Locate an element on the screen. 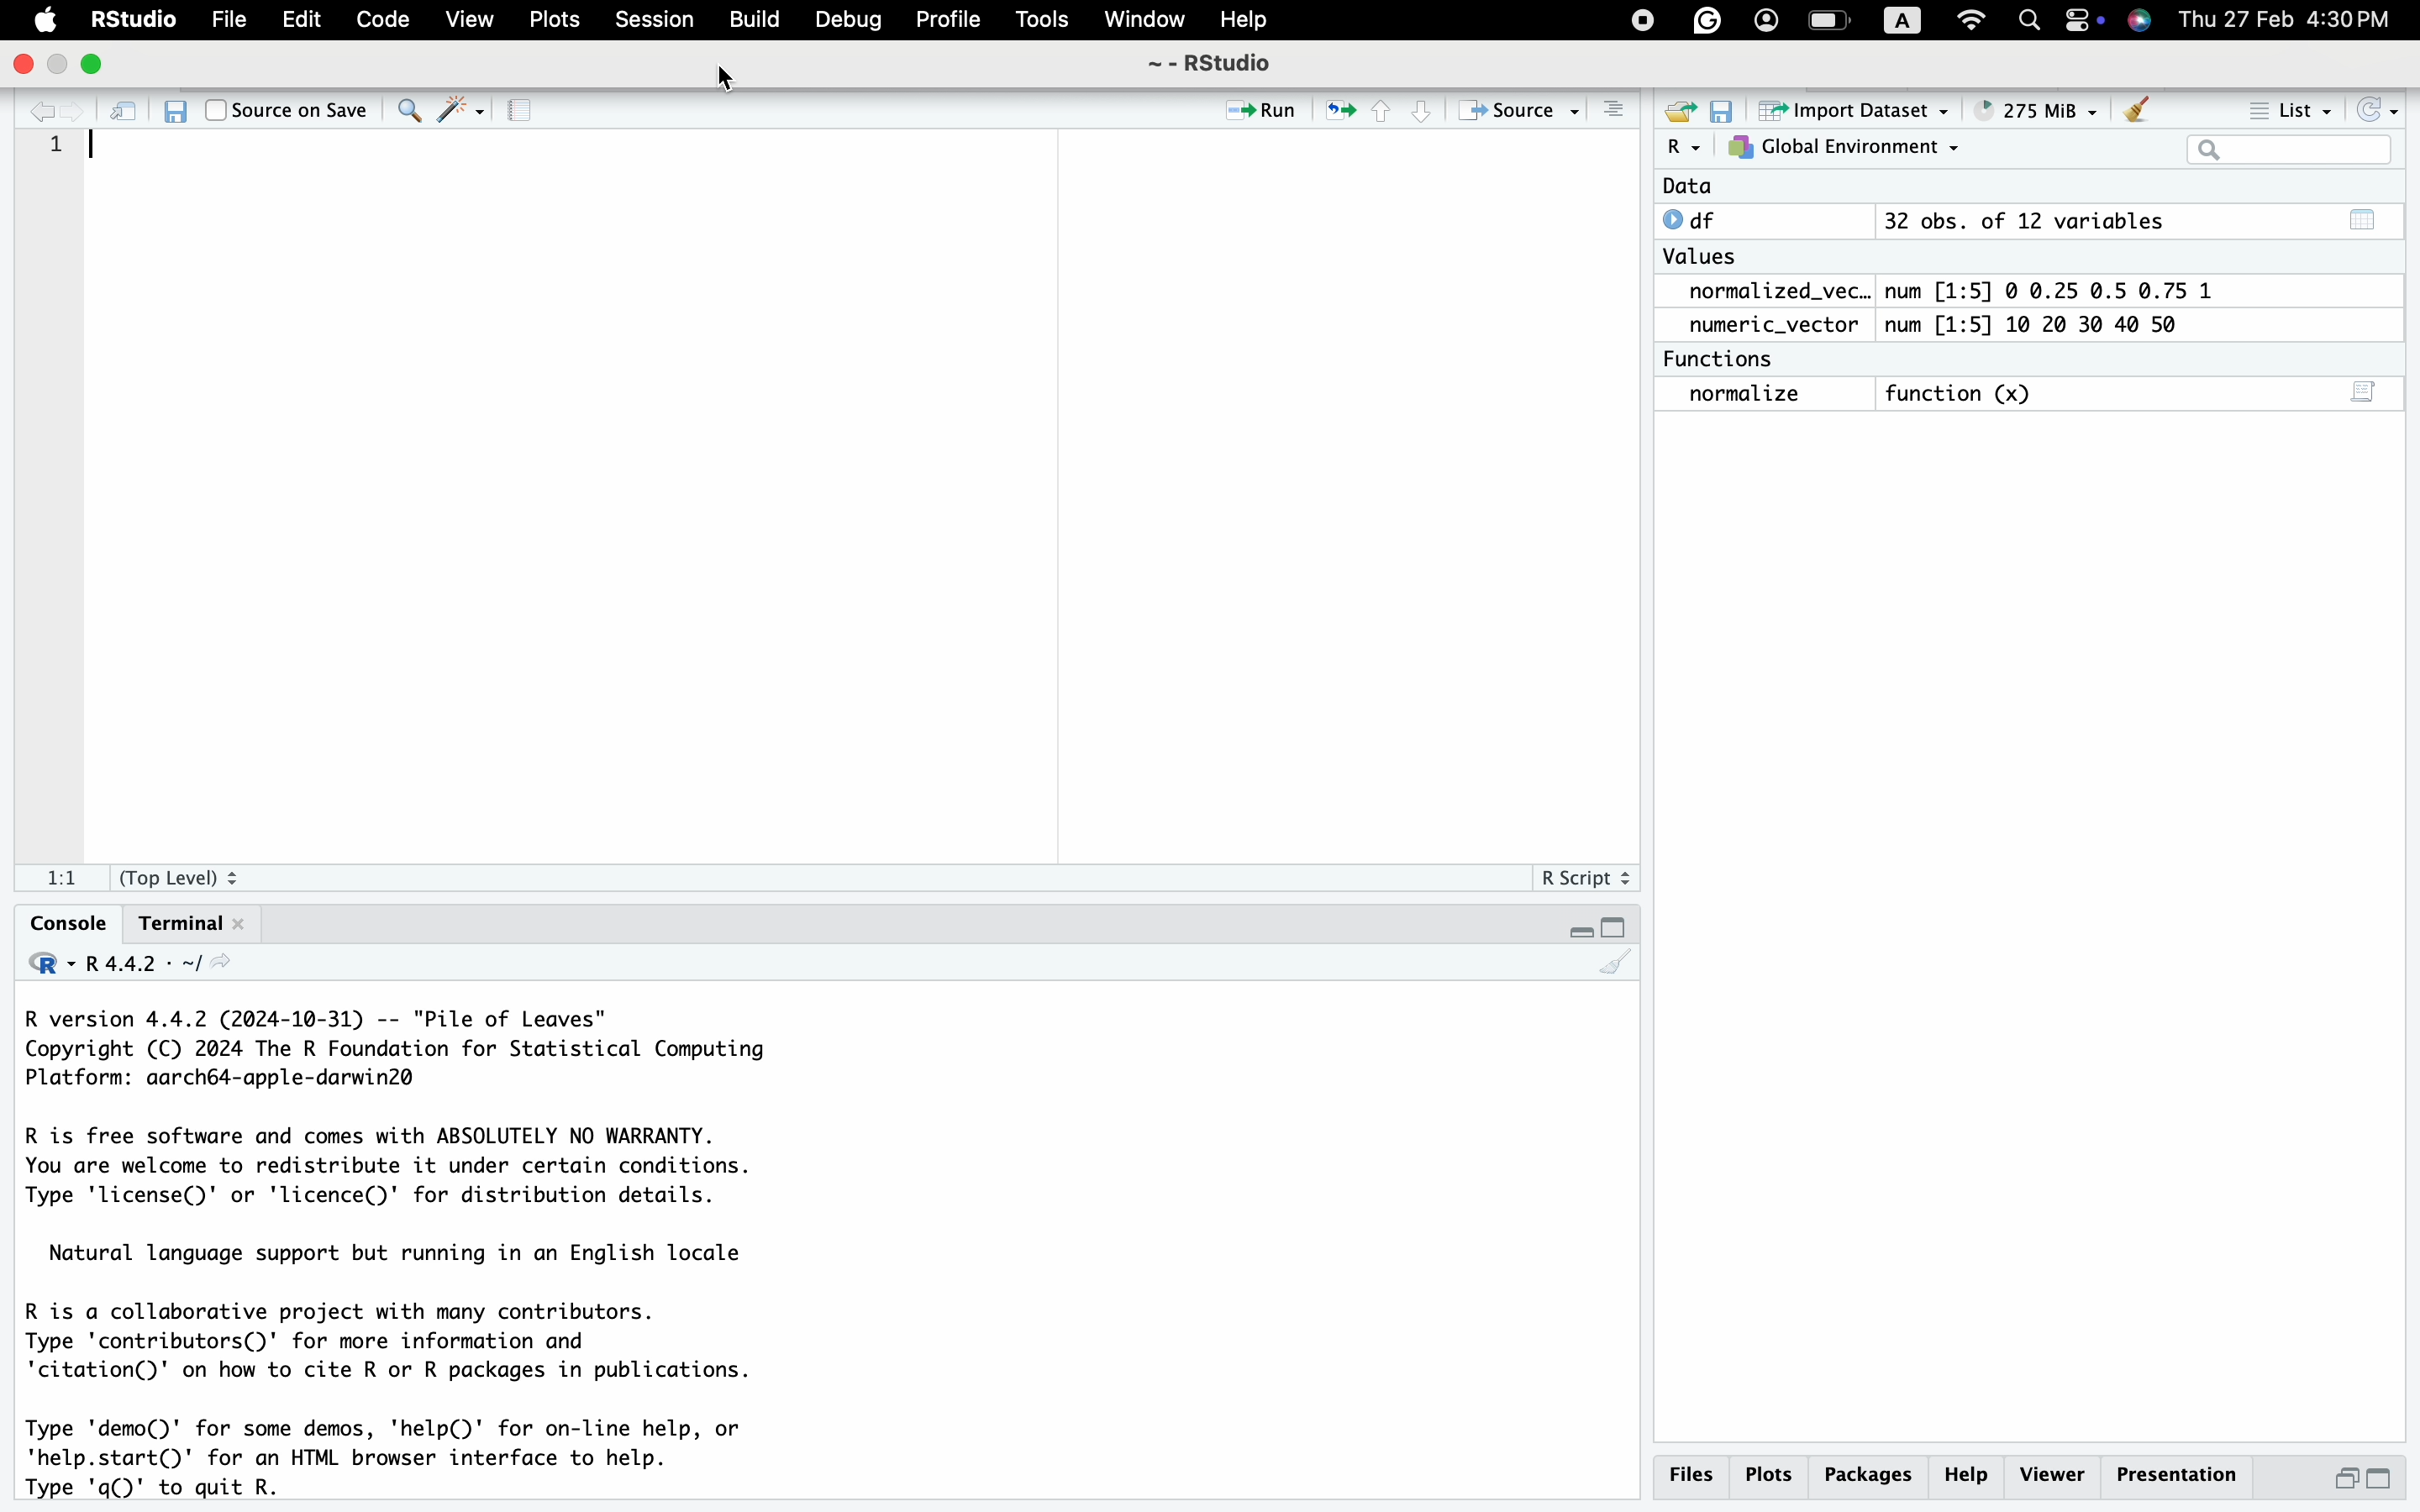 The height and width of the screenshot is (1512, 2420). help is located at coordinates (1969, 1477).